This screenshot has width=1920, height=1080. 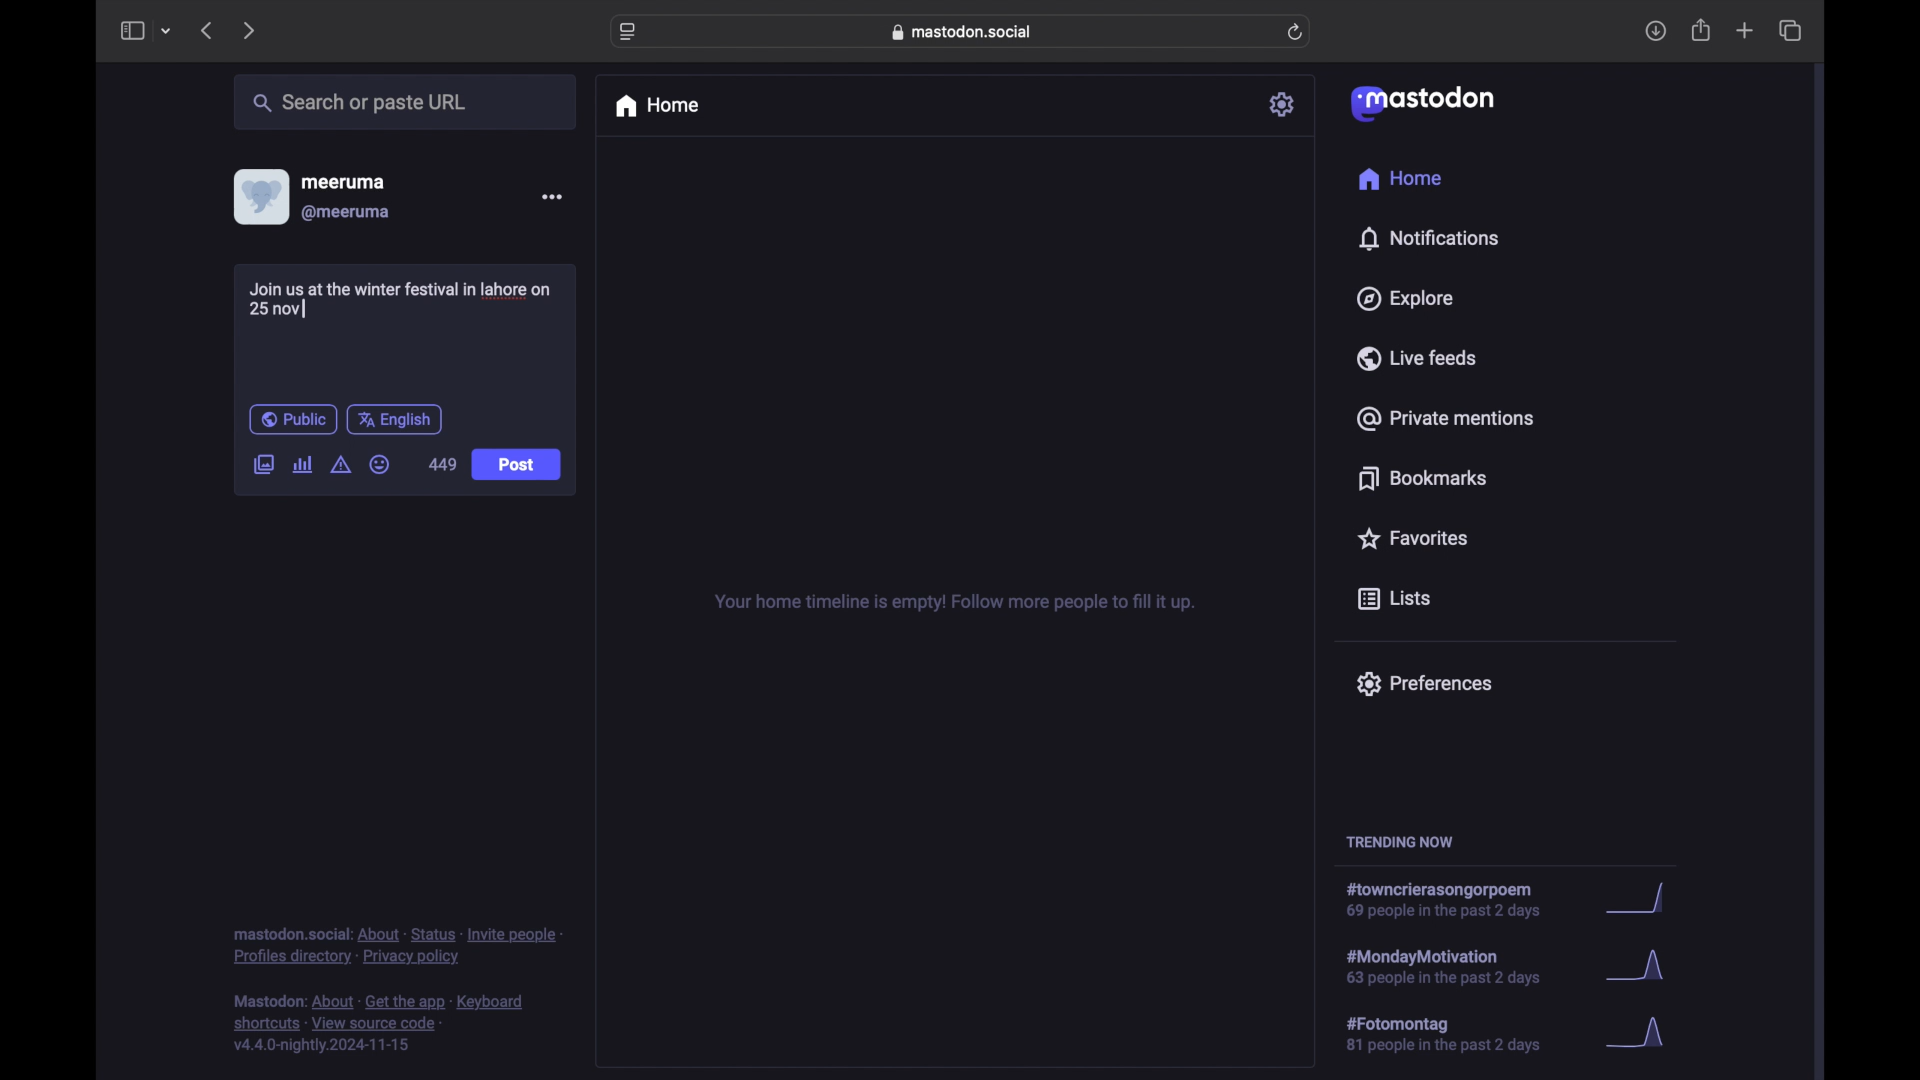 I want to click on emoji, so click(x=380, y=465).